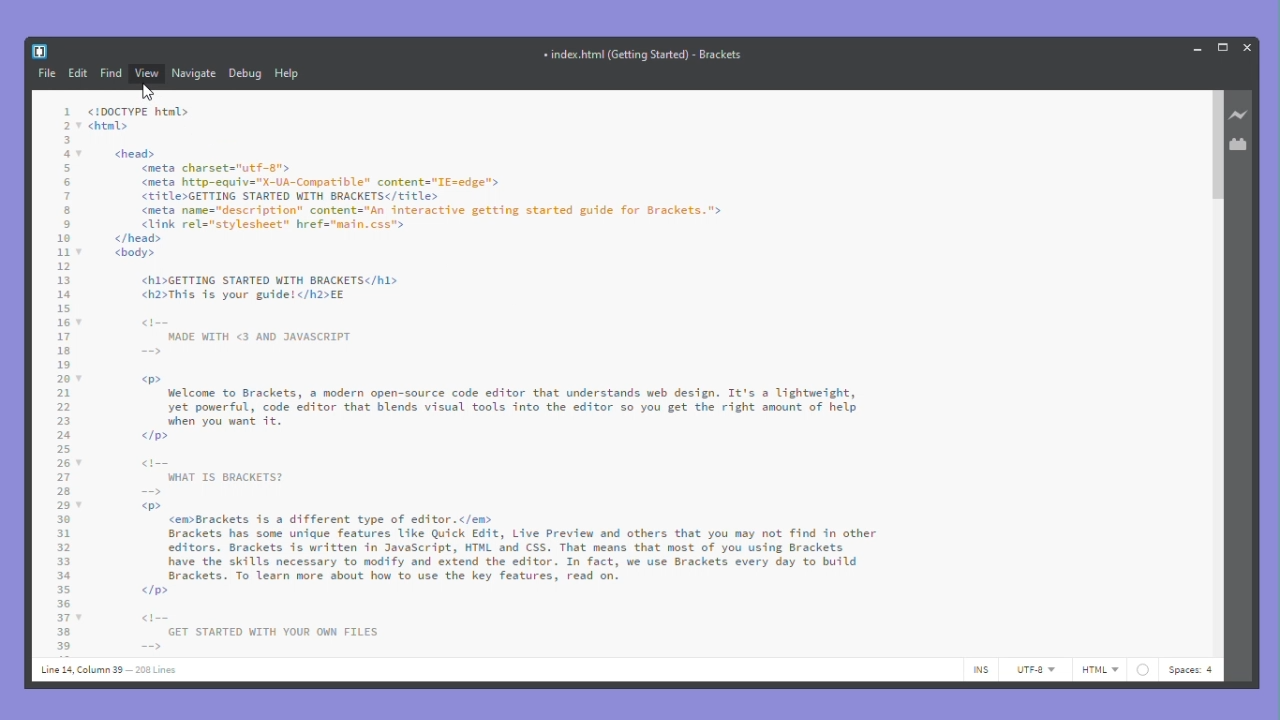 This screenshot has width=1280, height=720. What do you see at coordinates (259, 631) in the screenshot?
I see `<!-- GET STARTED WITH YOUR OWN FILES -->` at bounding box center [259, 631].